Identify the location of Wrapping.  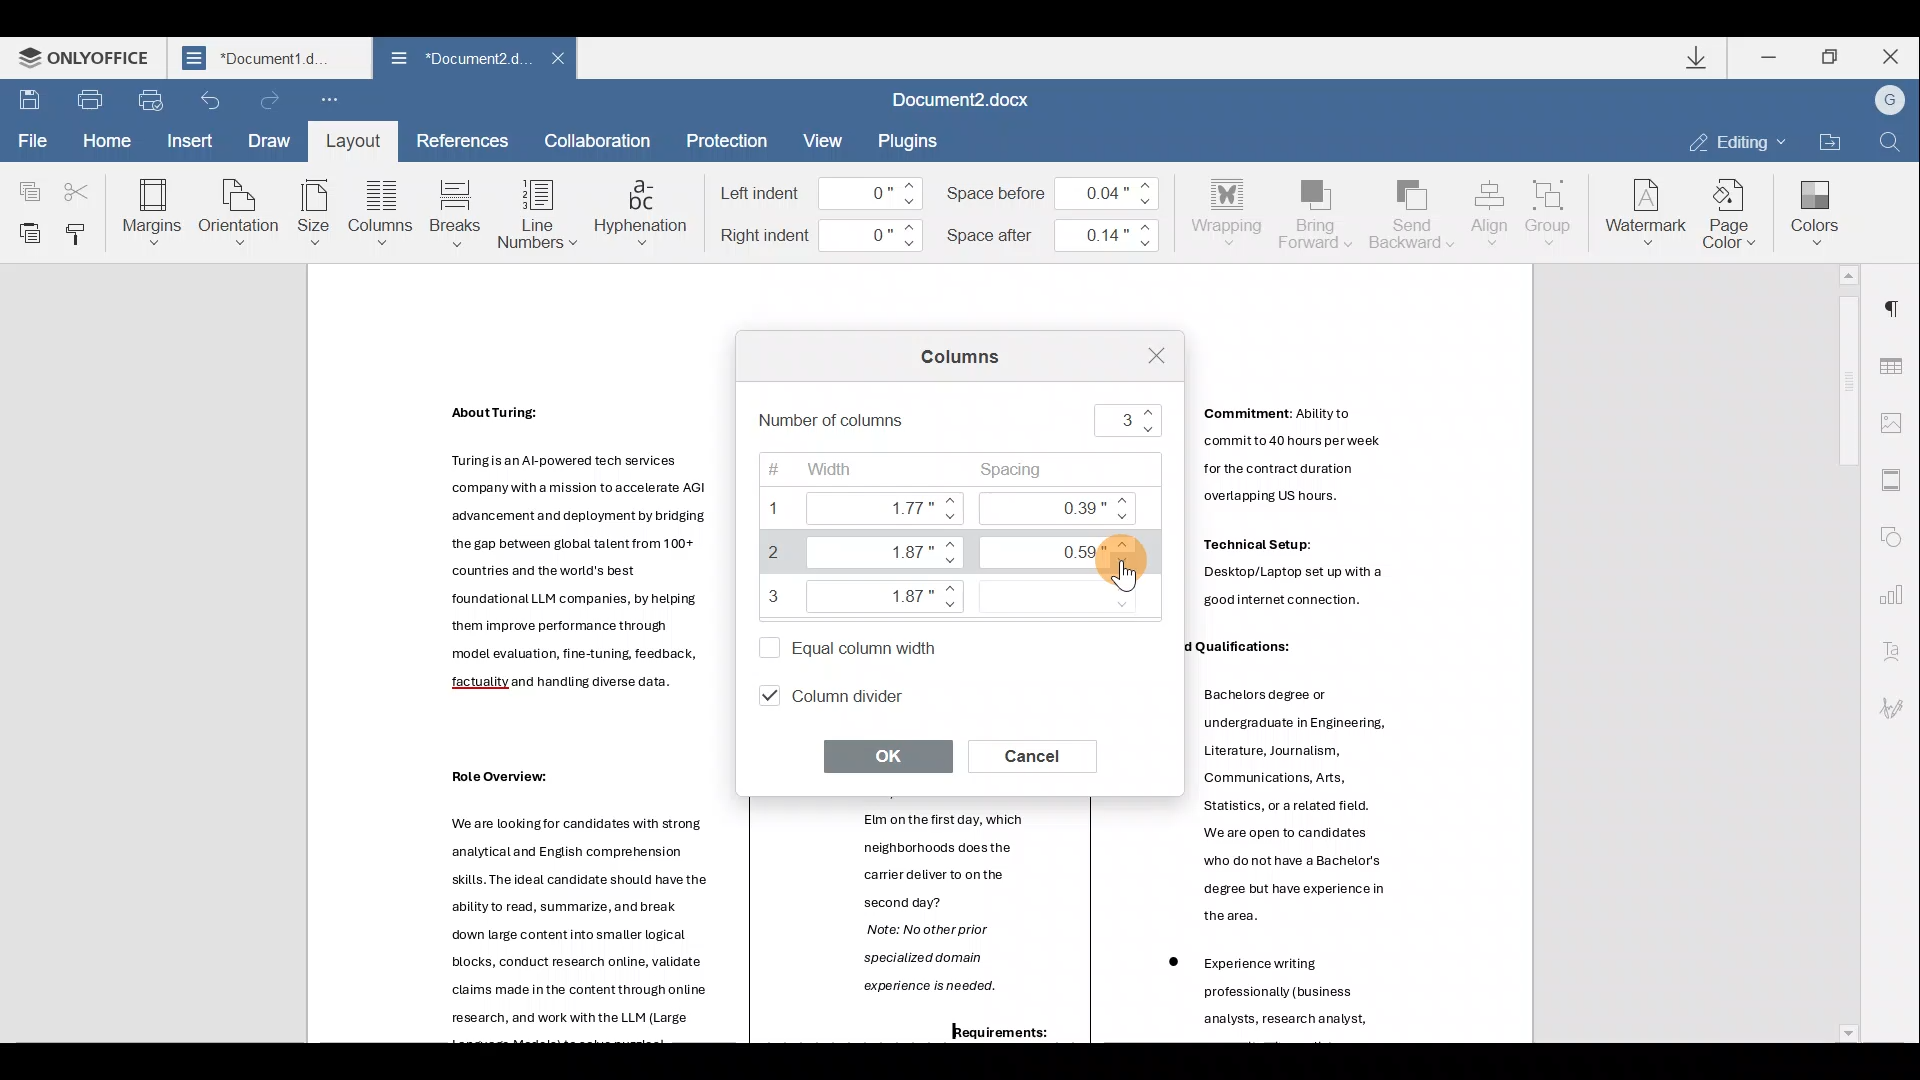
(1231, 209).